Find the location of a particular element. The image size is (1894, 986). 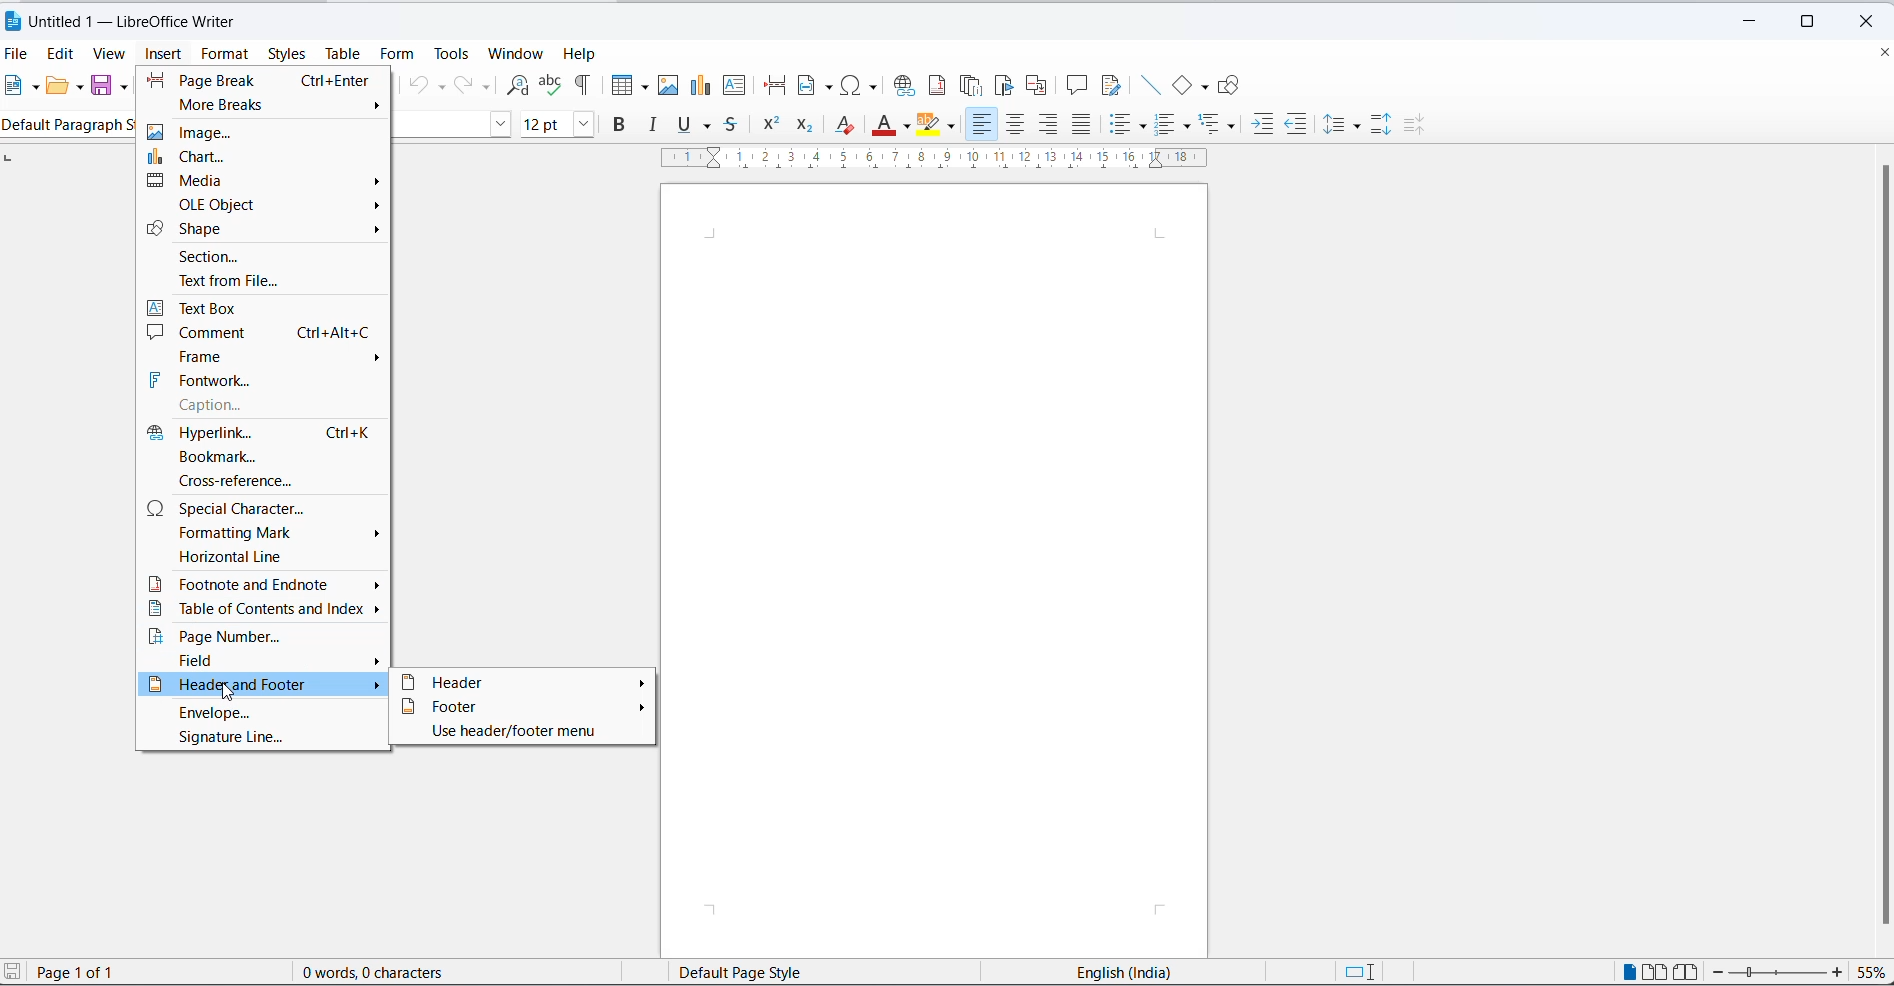

horizontal line is located at coordinates (266, 556).